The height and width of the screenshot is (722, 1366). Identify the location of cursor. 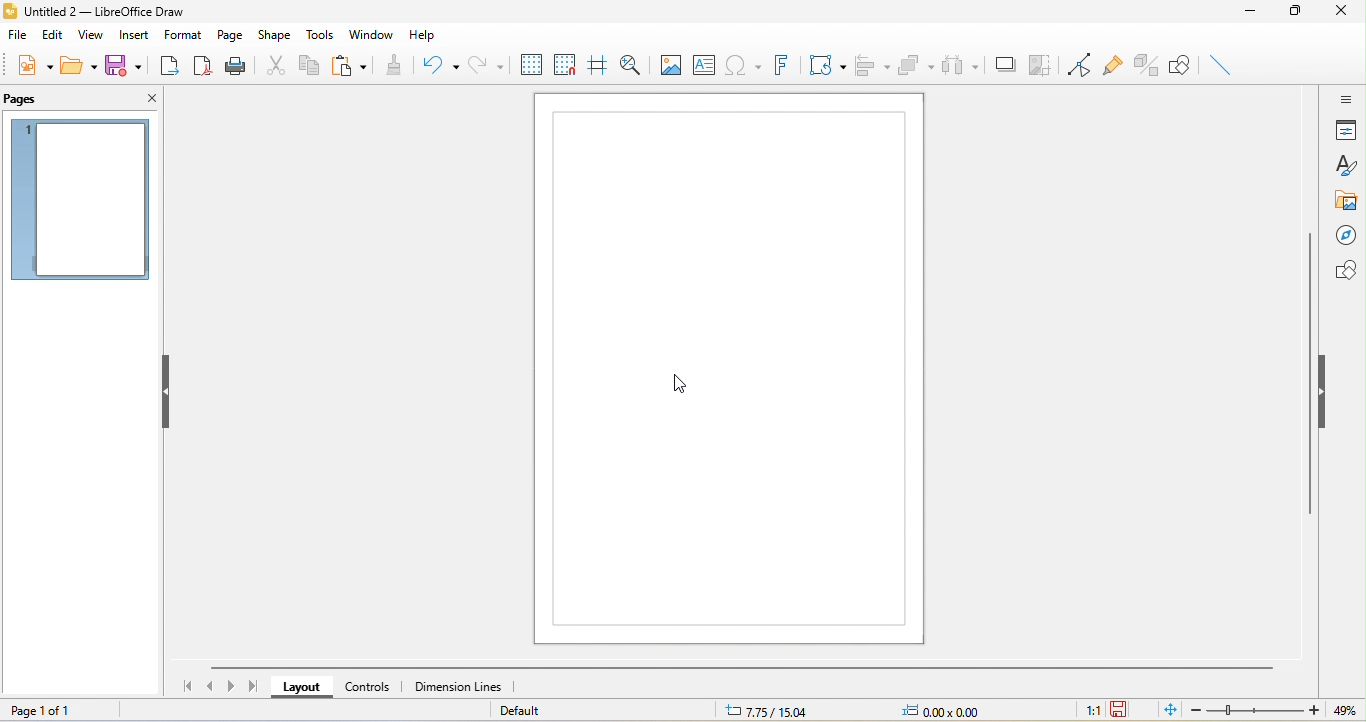
(683, 382).